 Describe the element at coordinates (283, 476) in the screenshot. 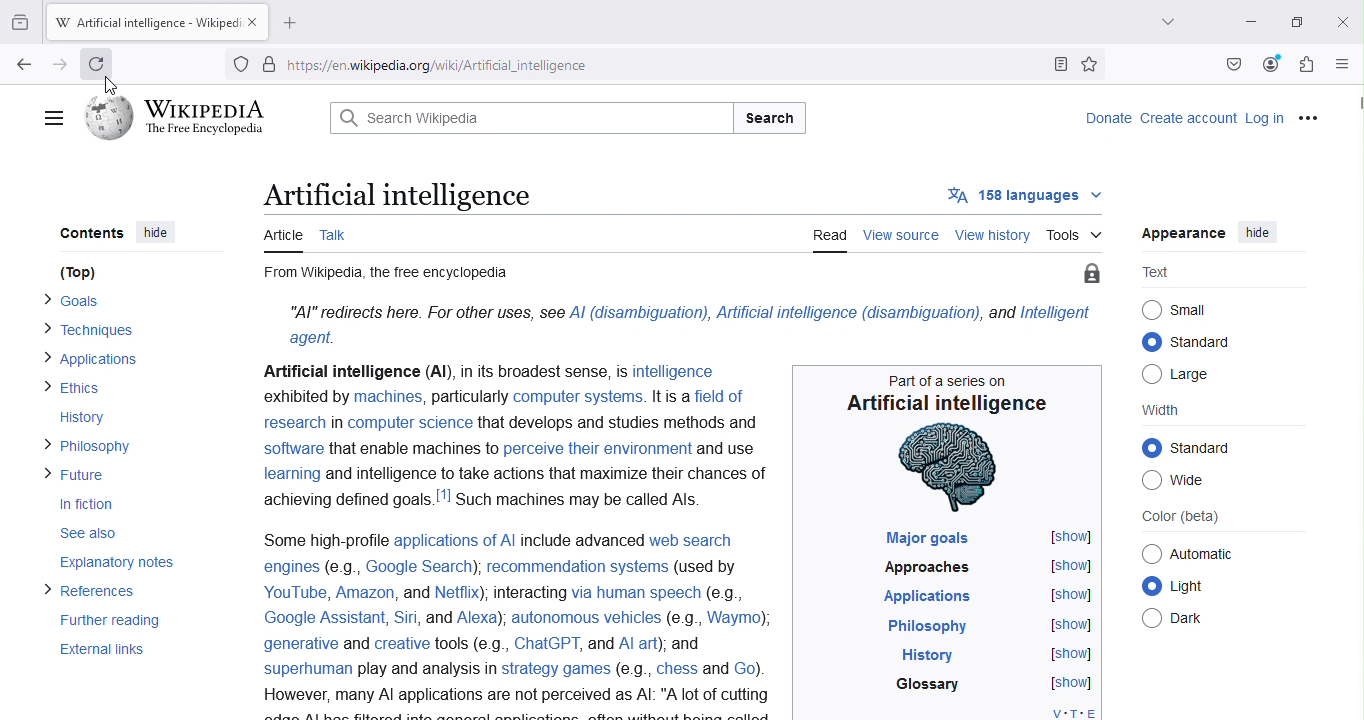

I see `learning` at that location.